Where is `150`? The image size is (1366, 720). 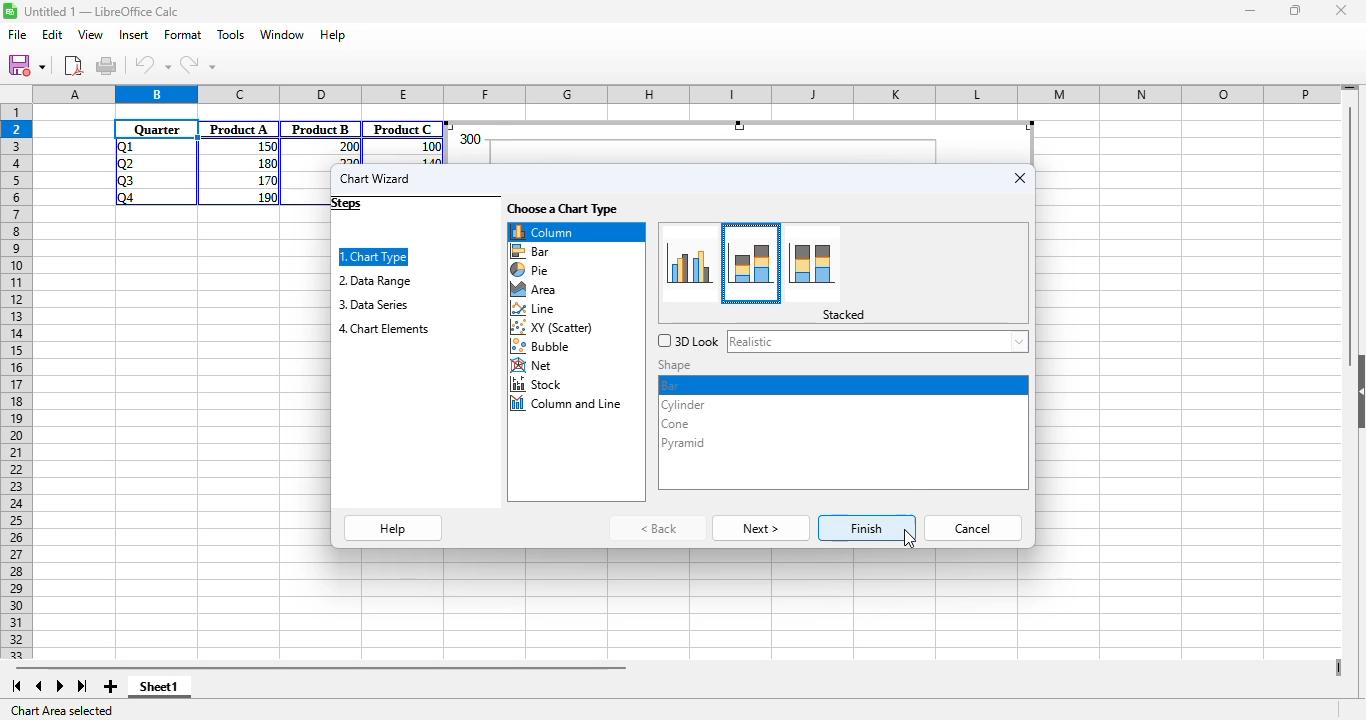 150 is located at coordinates (265, 147).